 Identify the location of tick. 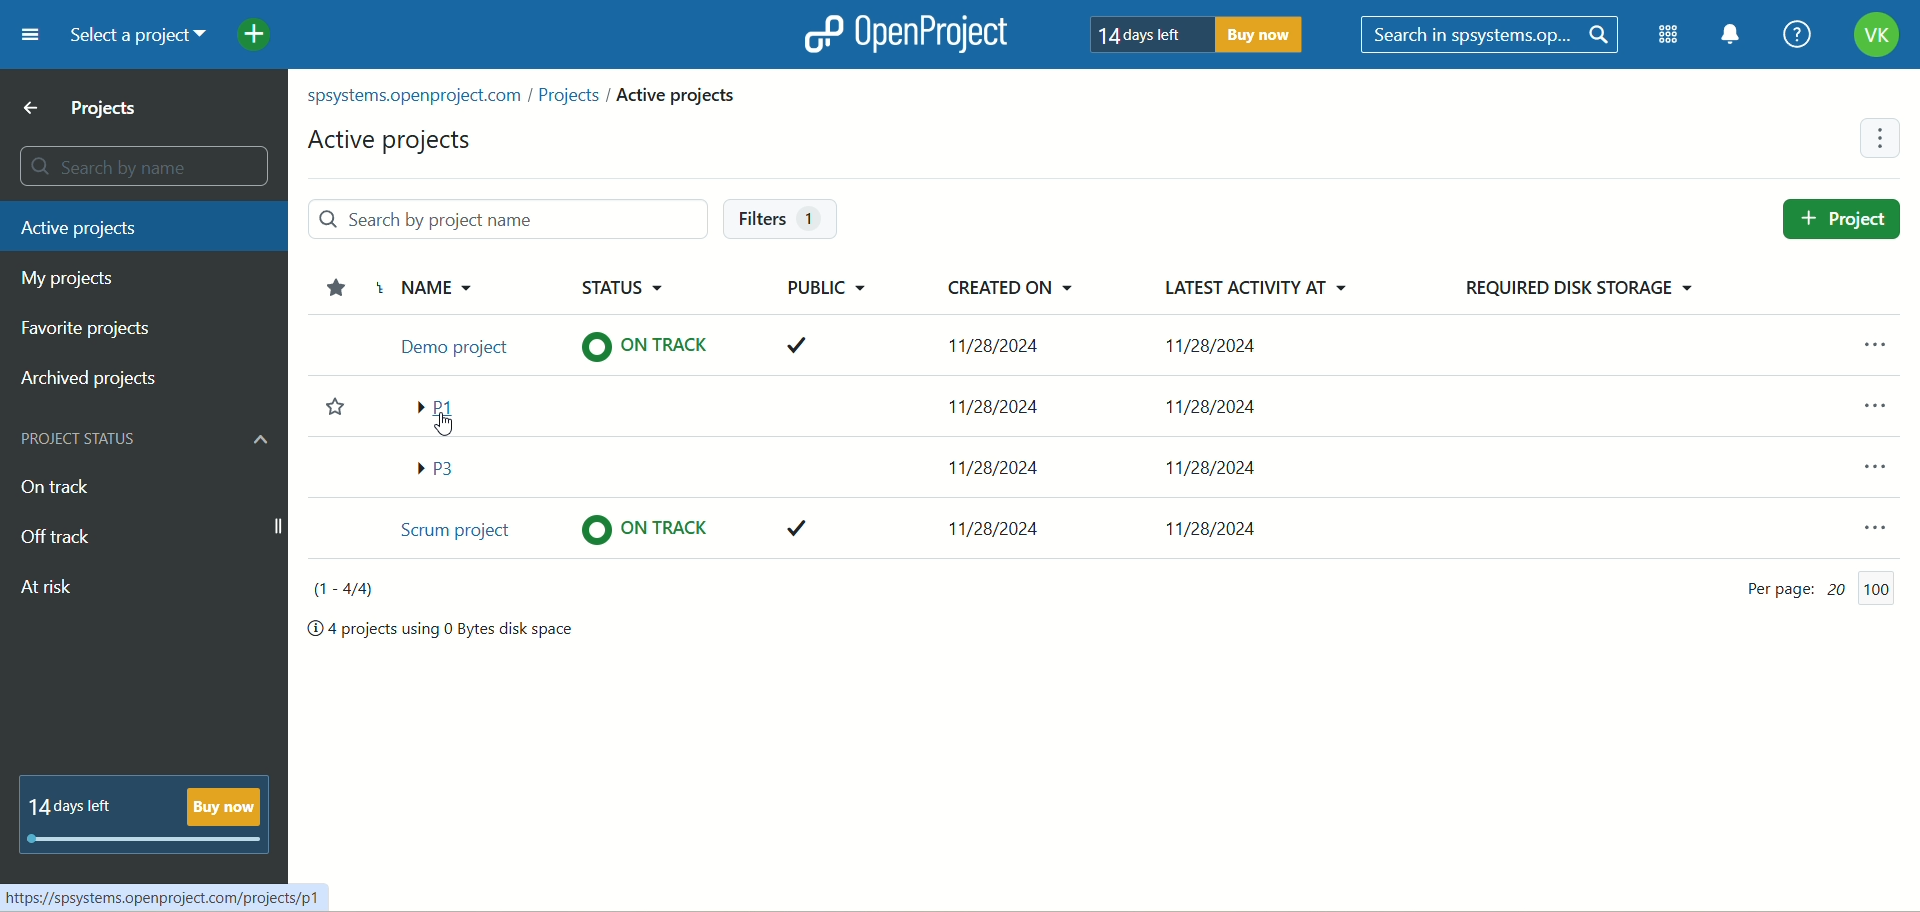
(803, 530).